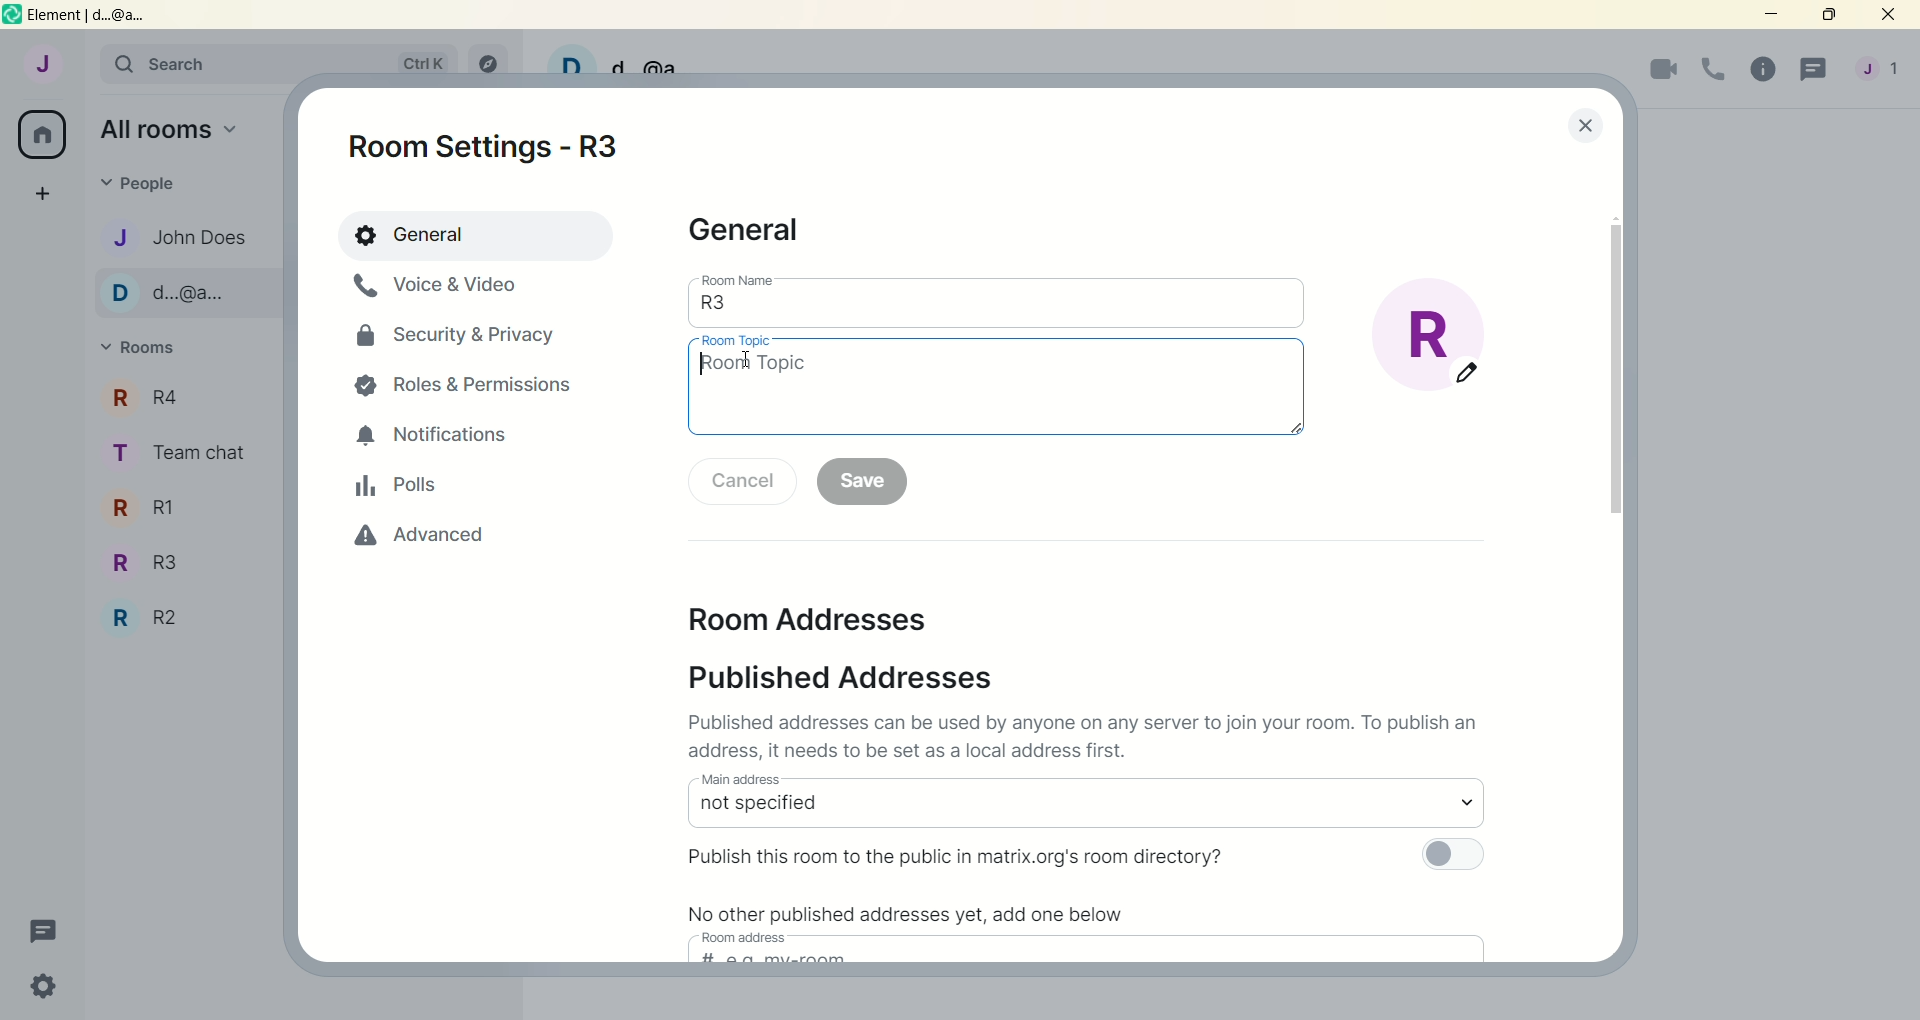  I want to click on Publish this room to the public in matrix.org's room directory?, so click(956, 858).